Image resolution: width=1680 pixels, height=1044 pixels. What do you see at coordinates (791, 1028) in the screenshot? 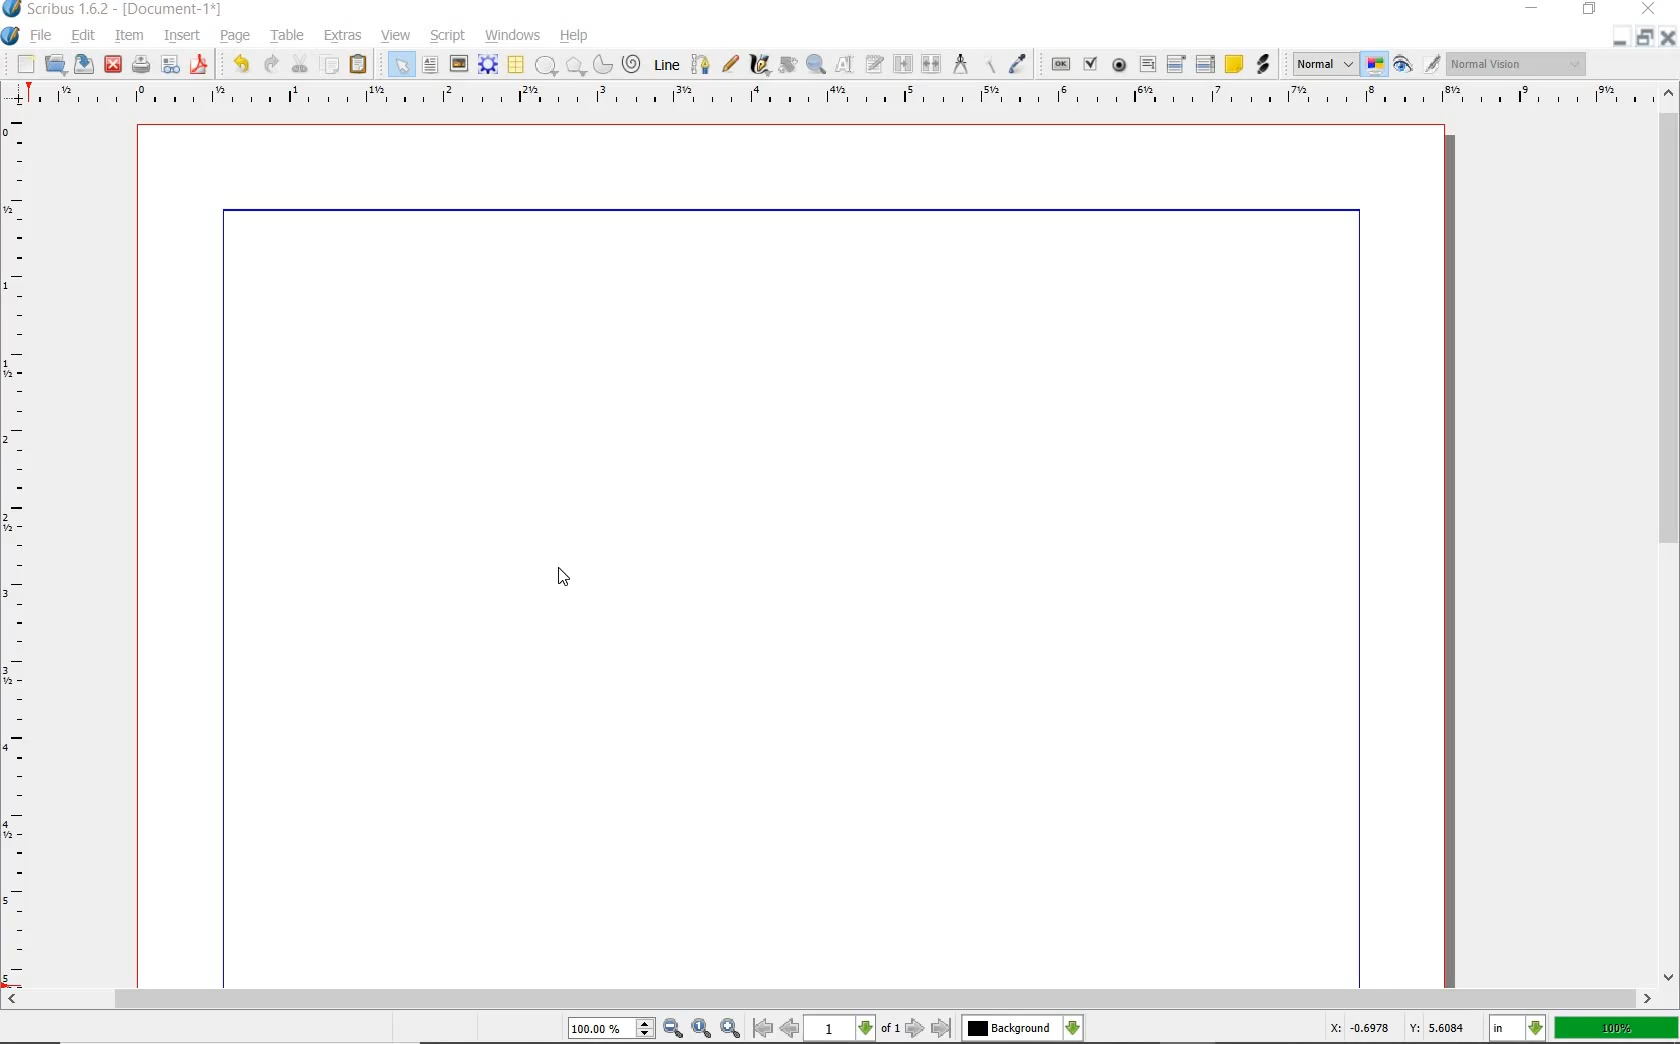
I see `previous` at bounding box center [791, 1028].